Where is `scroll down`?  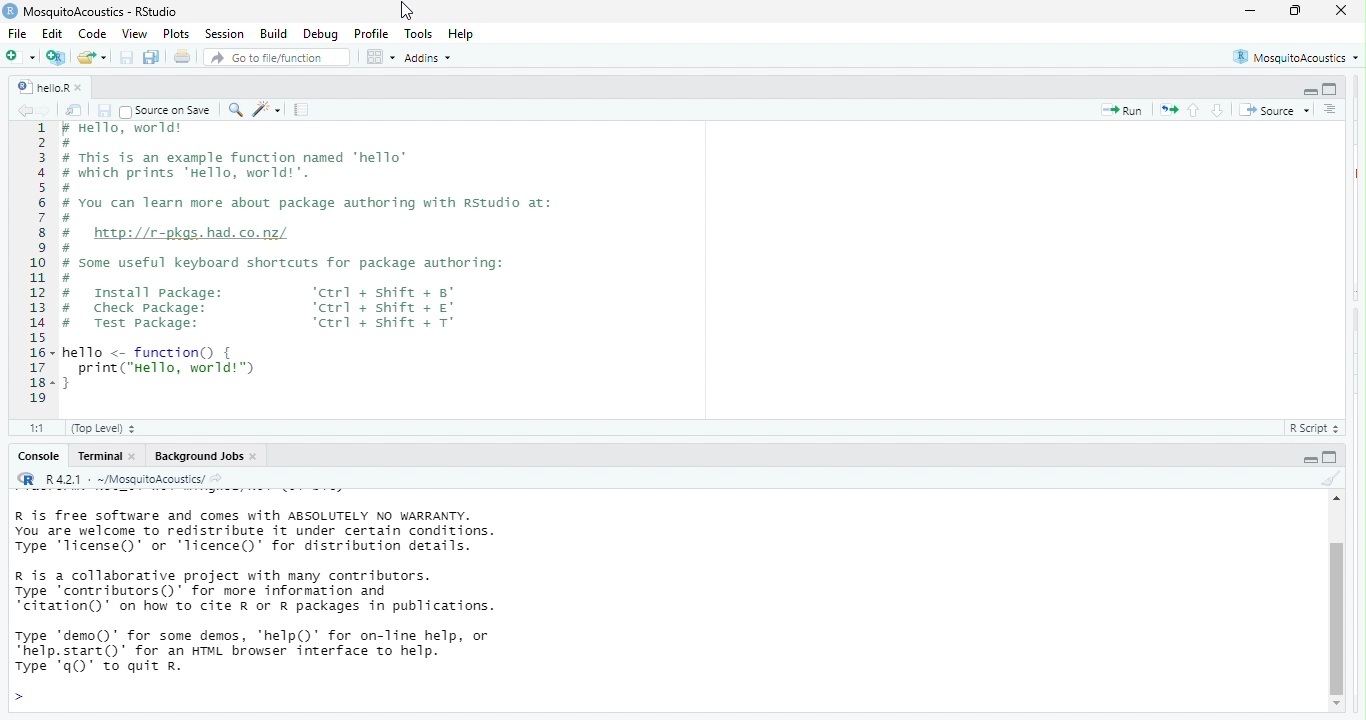
scroll down is located at coordinates (1338, 705).